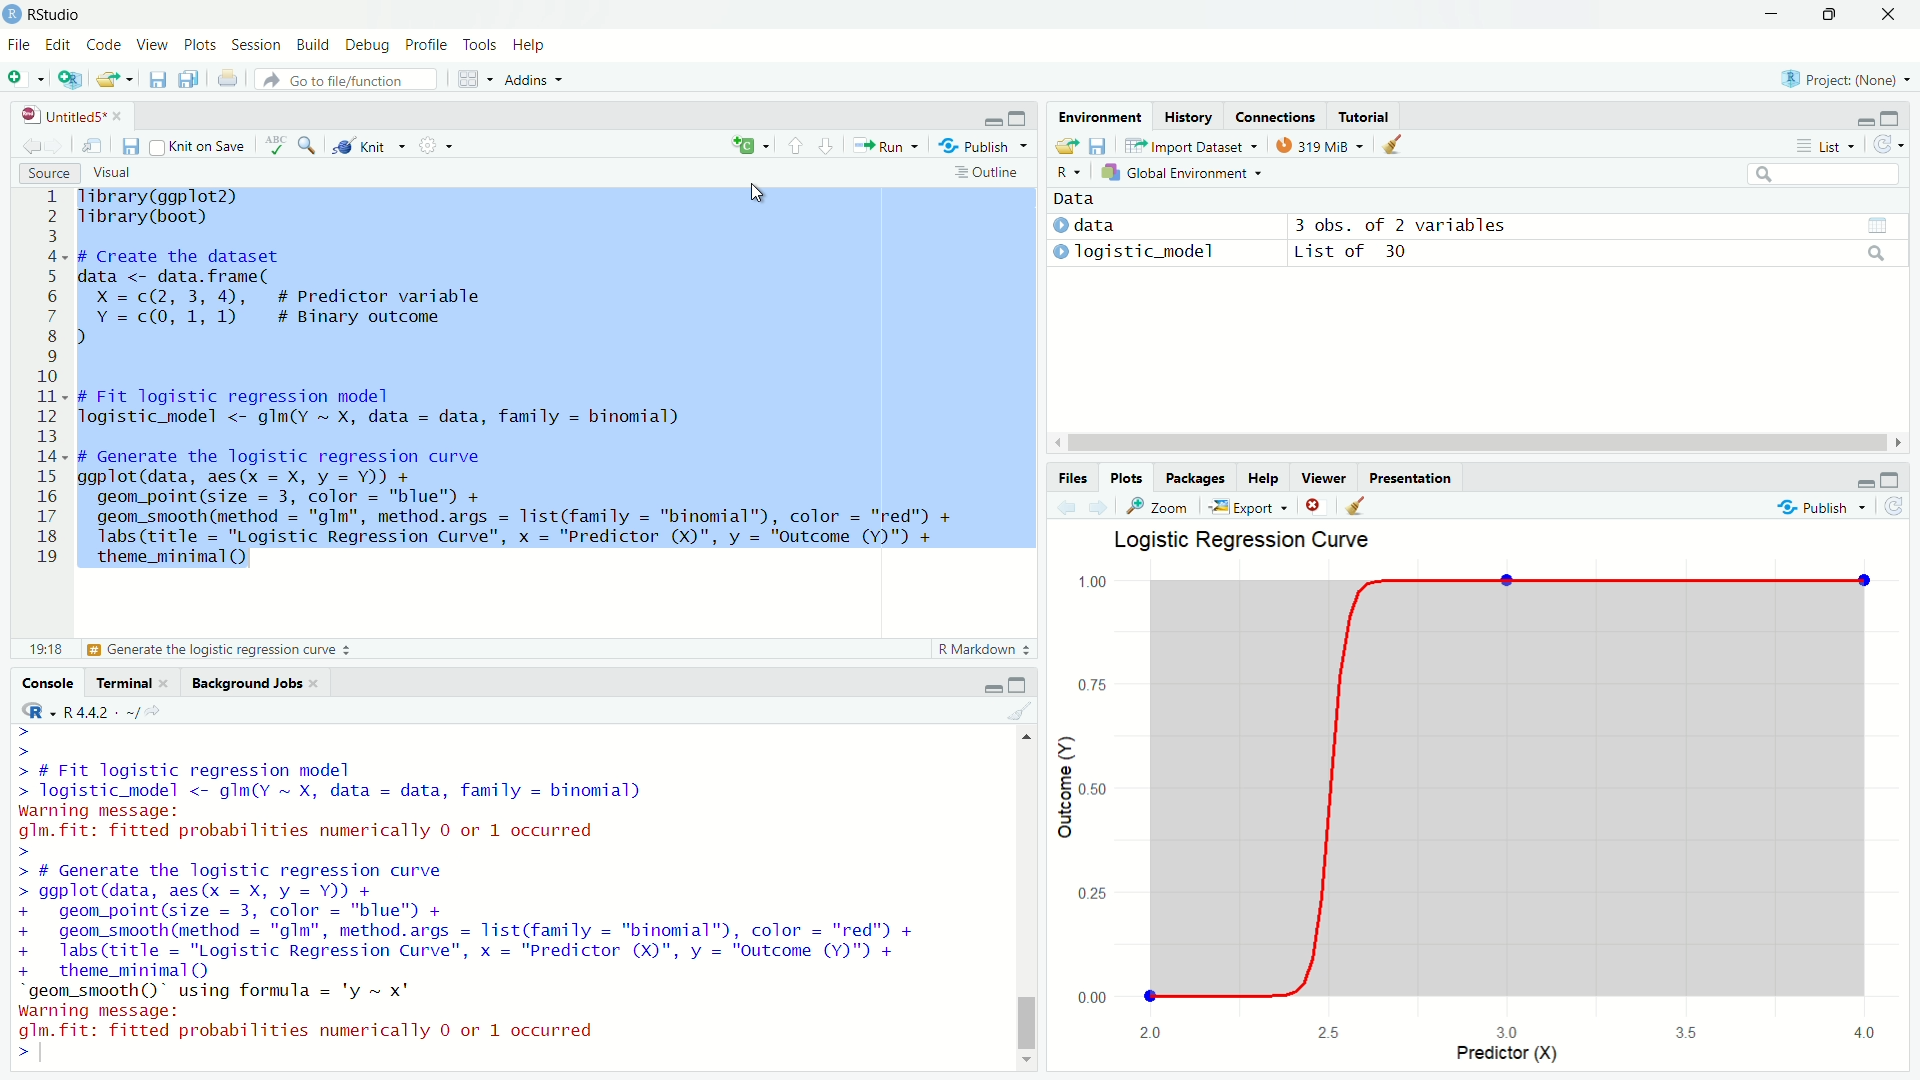  What do you see at coordinates (118, 117) in the screenshot?
I see `close` at bounding box center [118, 117].